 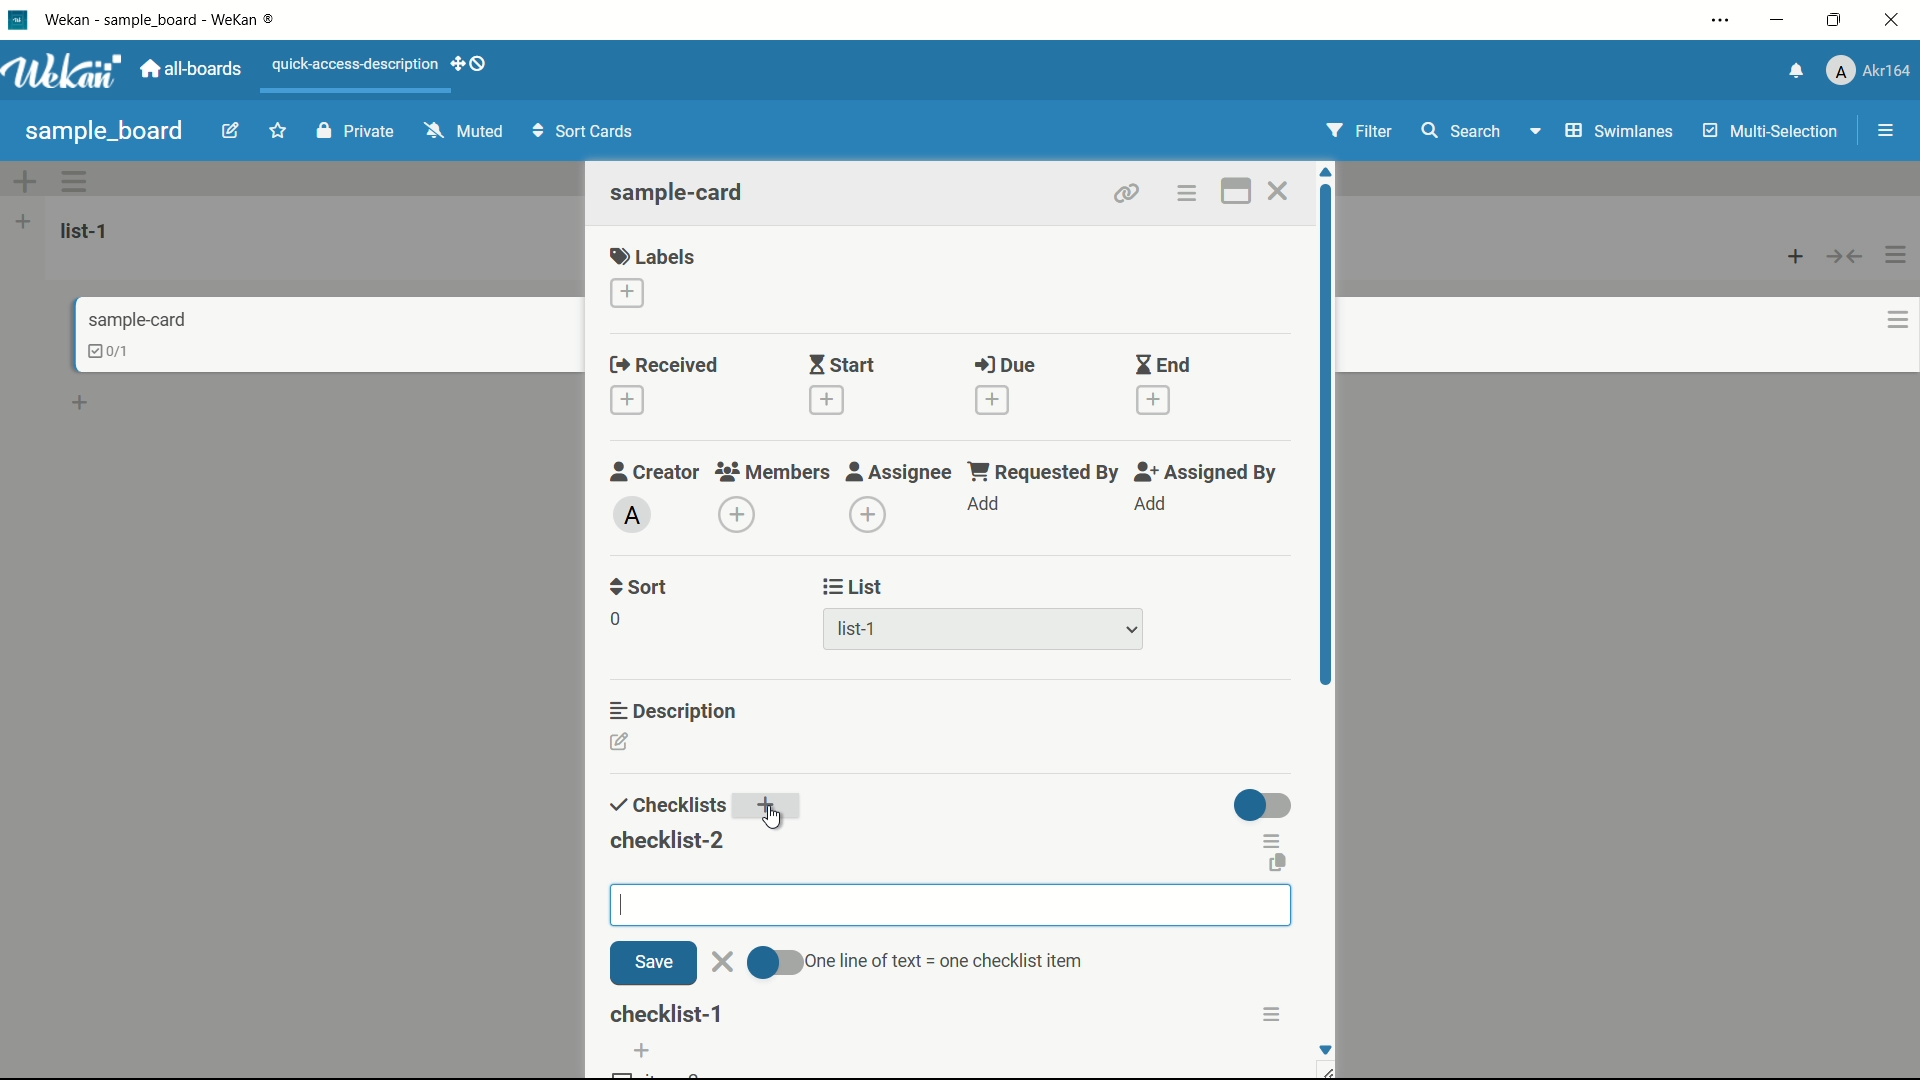 What do you see at coordinates (281, 133) in the screenshot?
I see `star` at bounding box center [281, 133].